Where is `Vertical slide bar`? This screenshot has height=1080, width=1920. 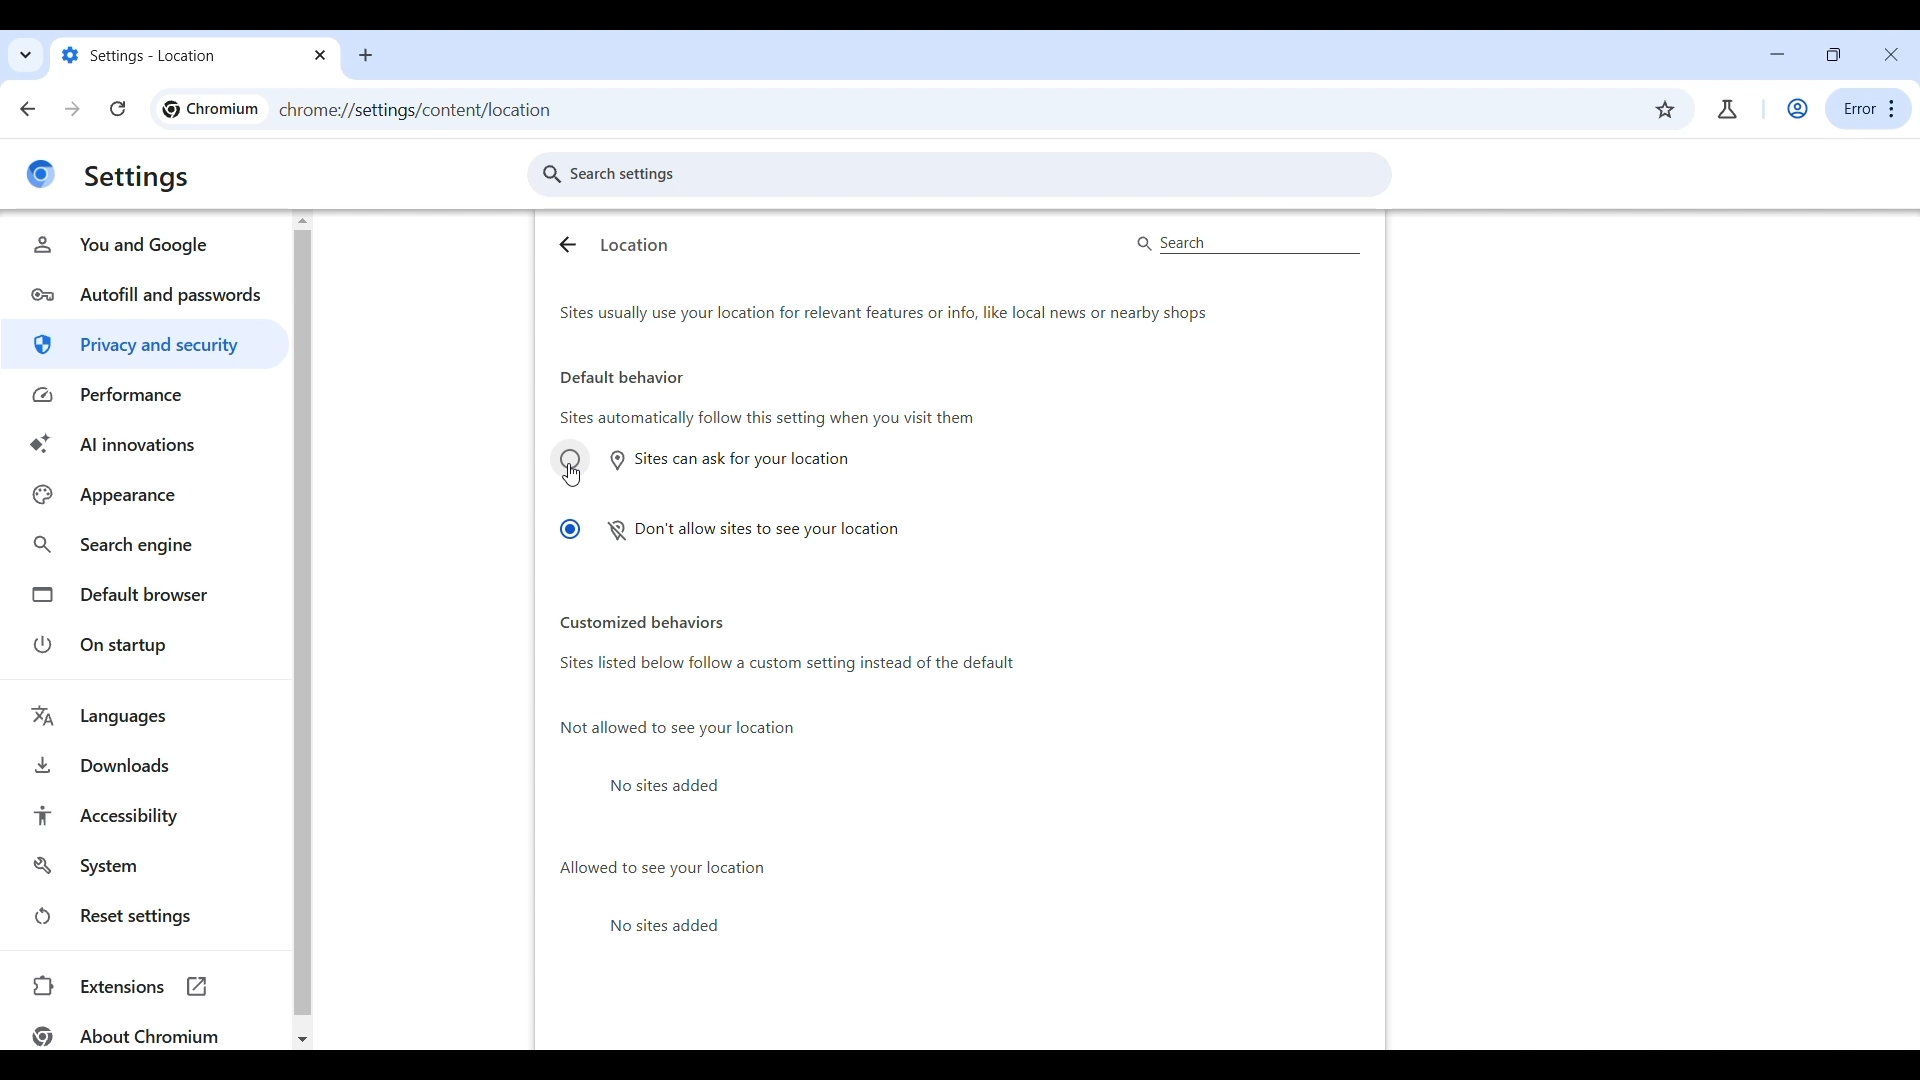
Vertical slide bar is located at coordinates (300, 622).